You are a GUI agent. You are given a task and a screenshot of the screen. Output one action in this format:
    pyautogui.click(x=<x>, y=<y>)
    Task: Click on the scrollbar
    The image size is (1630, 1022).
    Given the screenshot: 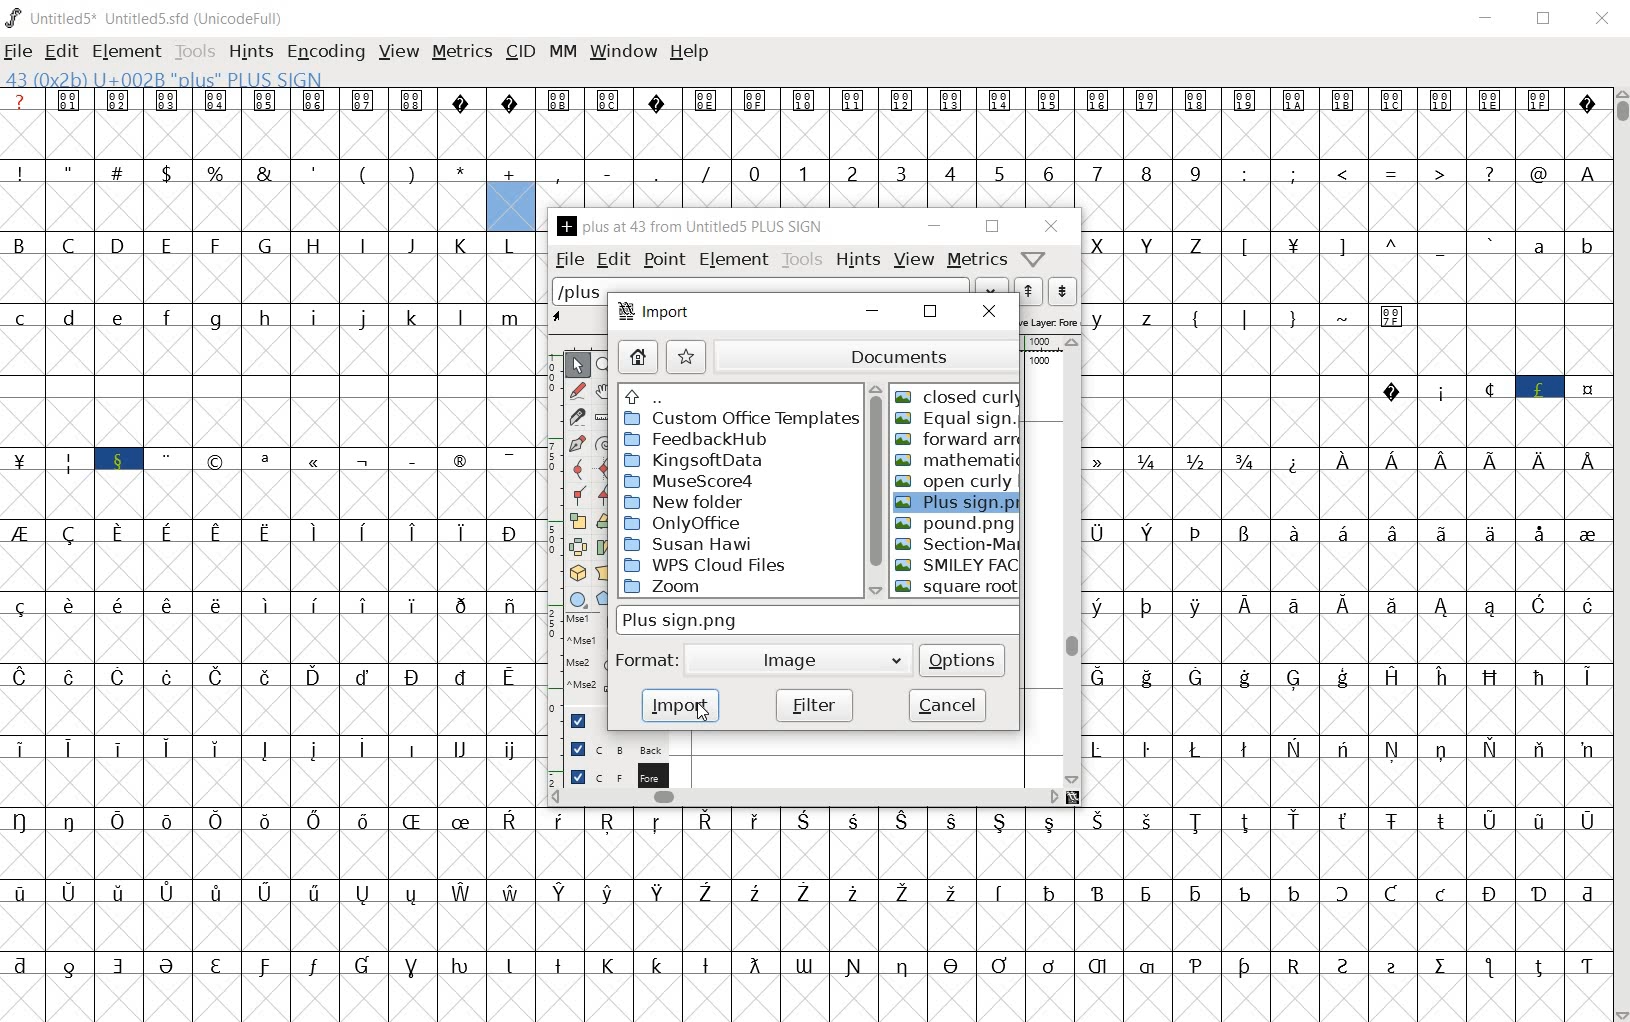 What is the action you would take?
    pyautogui.click(x=876, y=490)
    